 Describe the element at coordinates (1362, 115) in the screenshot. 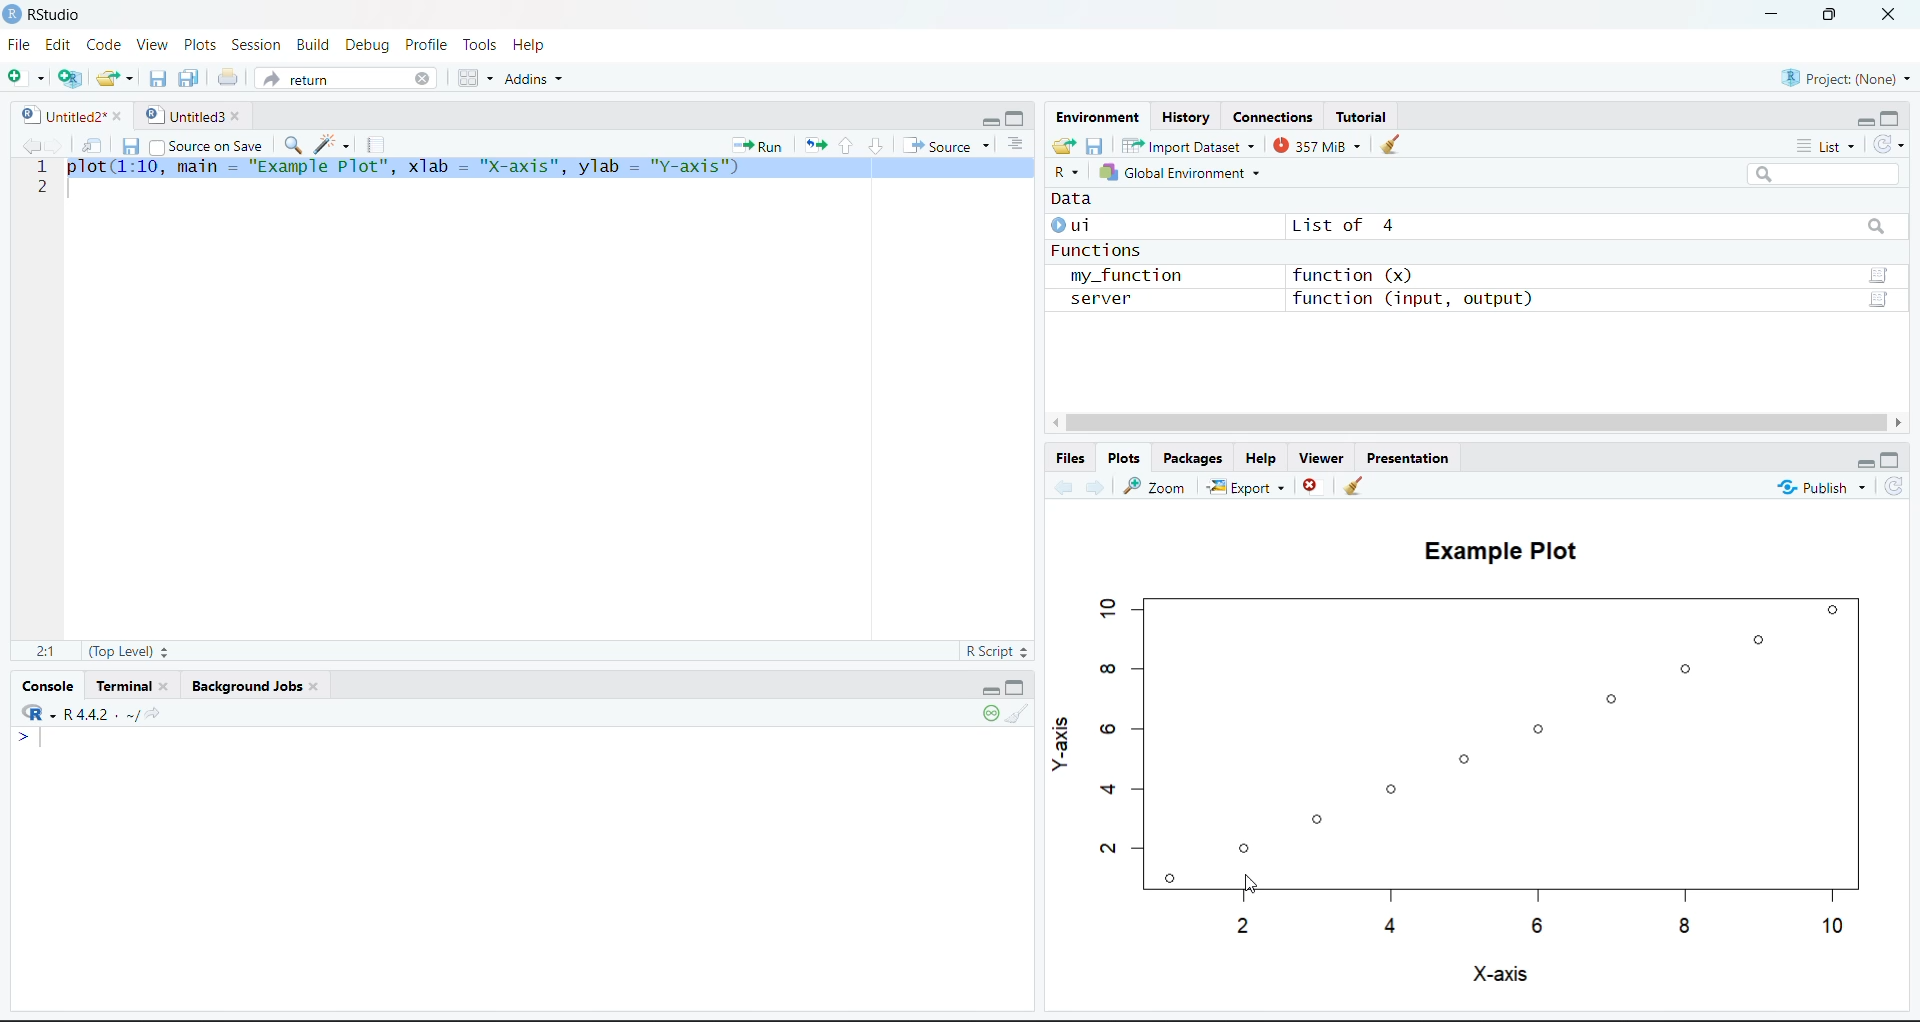

I see `Tutorial` at that location.